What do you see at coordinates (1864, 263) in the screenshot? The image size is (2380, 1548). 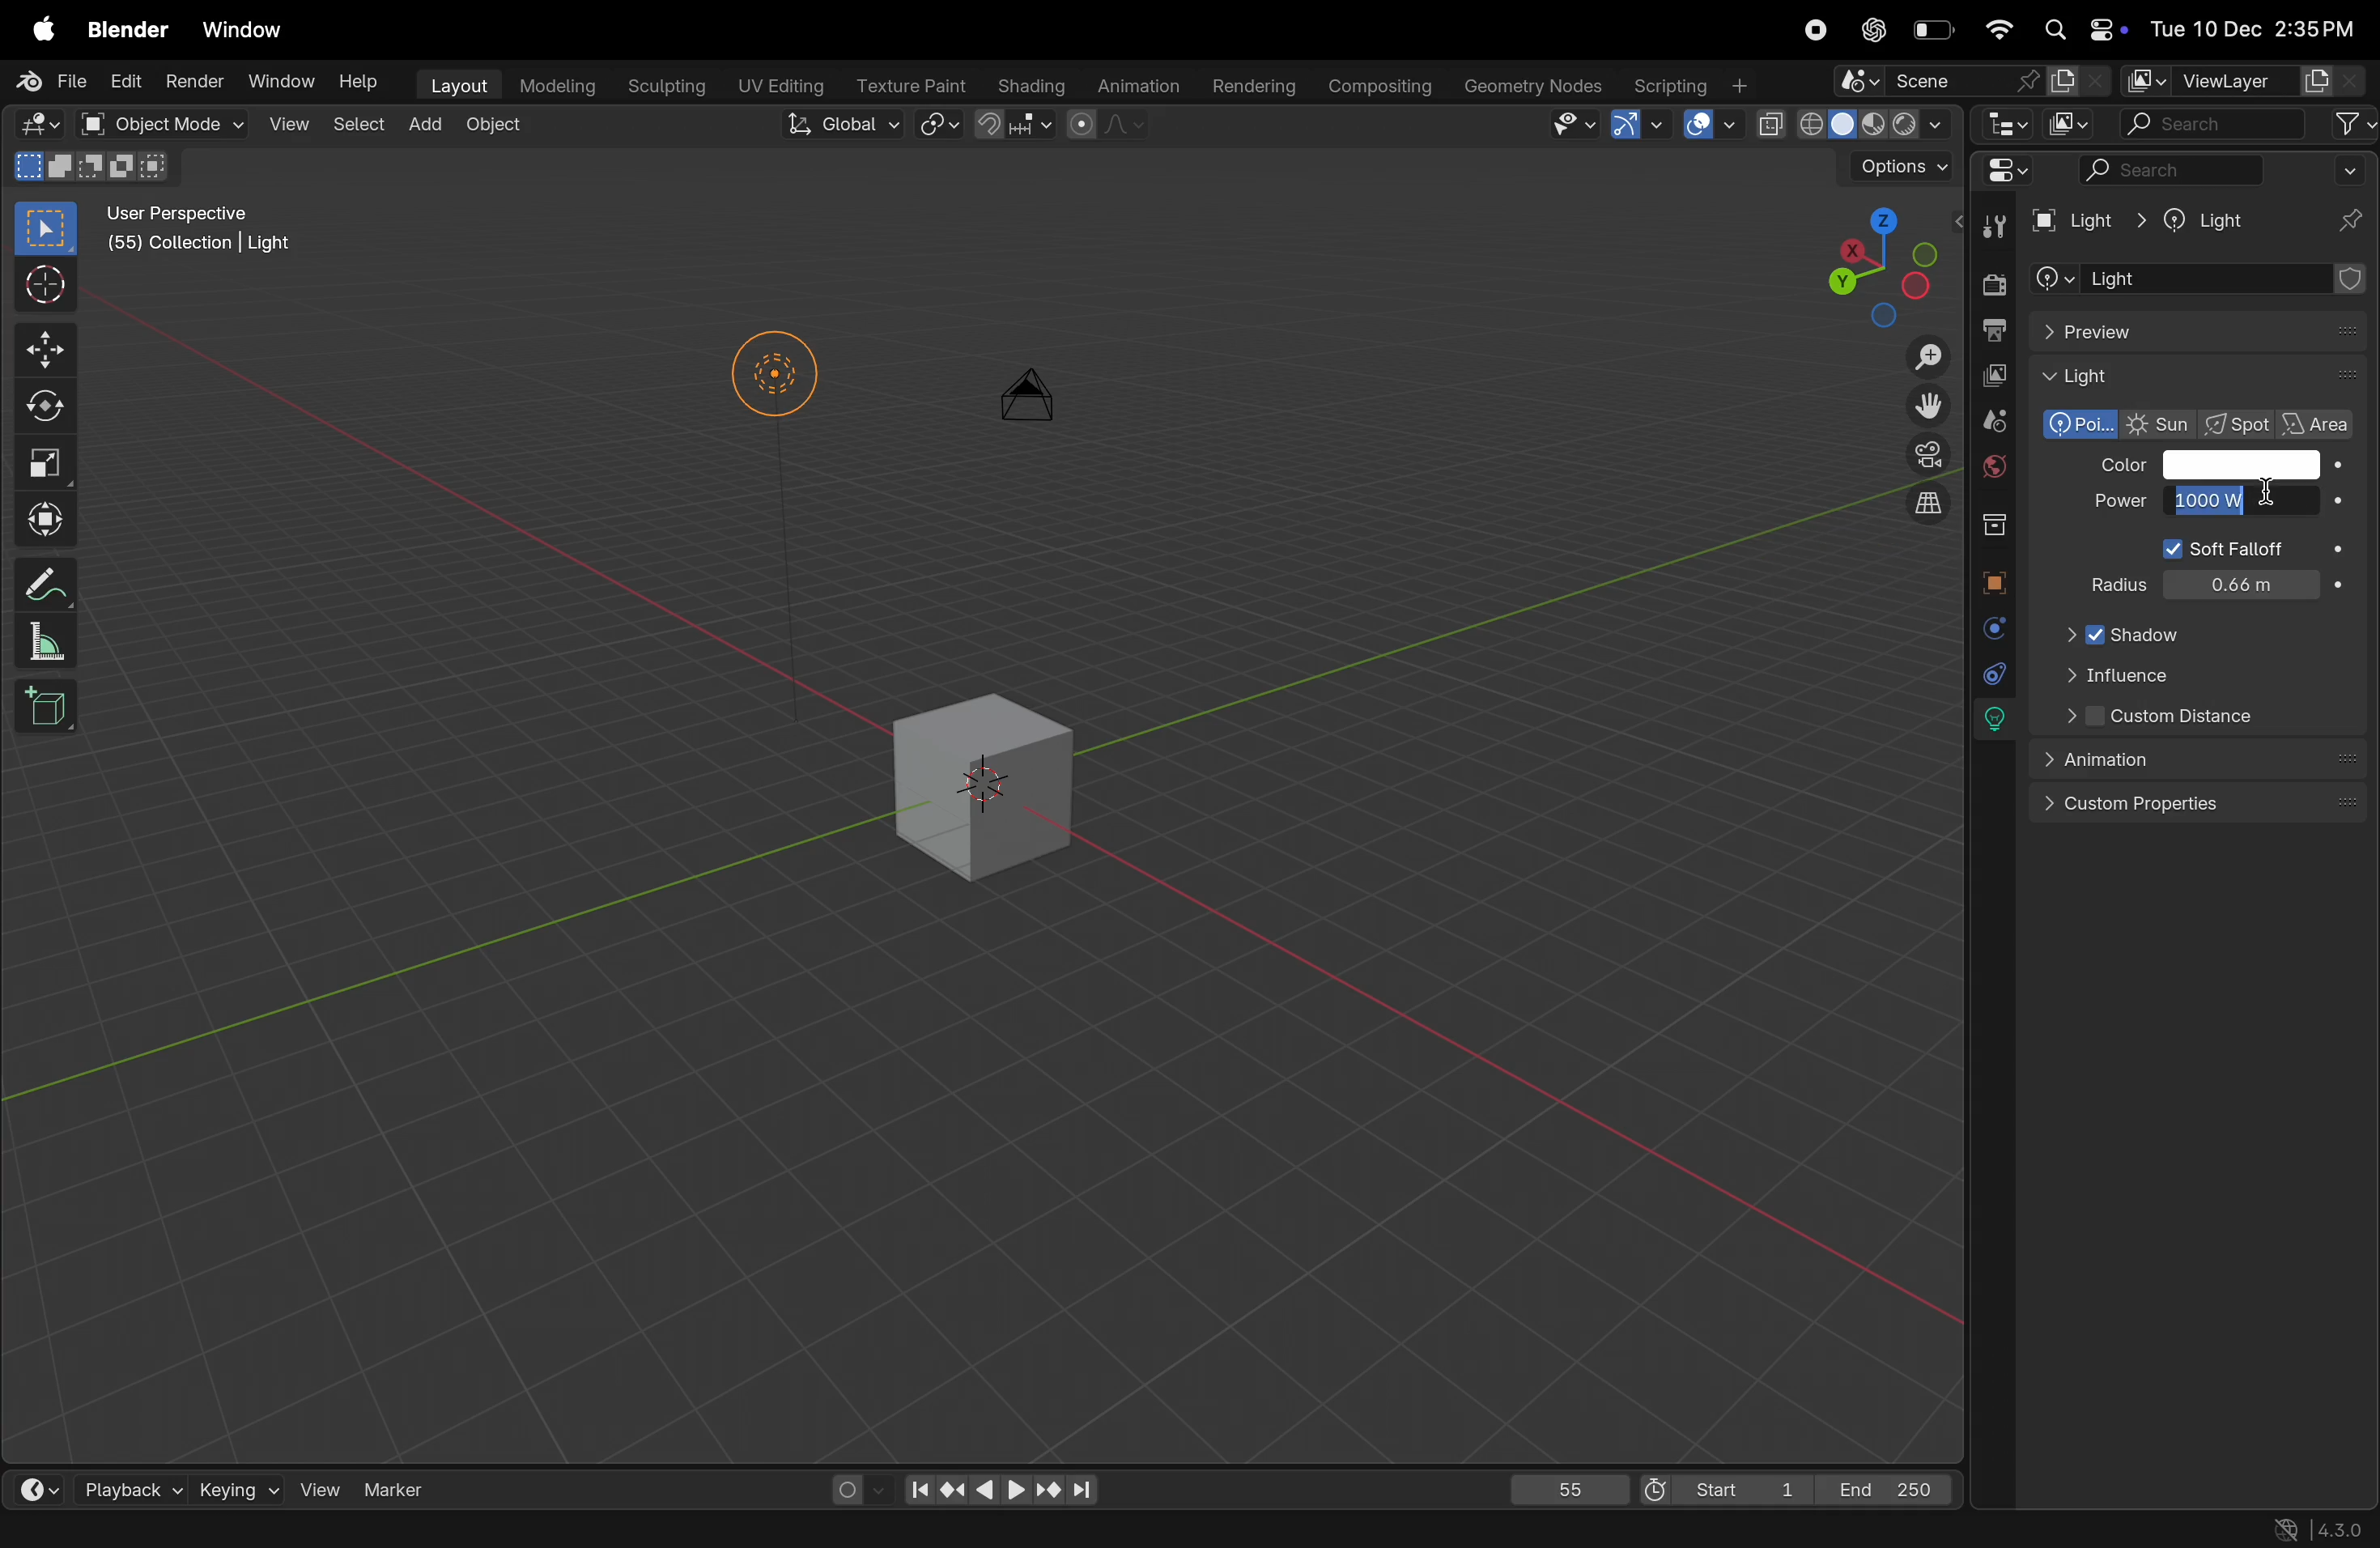 I see `viewpoint` at bounding box center [1864, 263].